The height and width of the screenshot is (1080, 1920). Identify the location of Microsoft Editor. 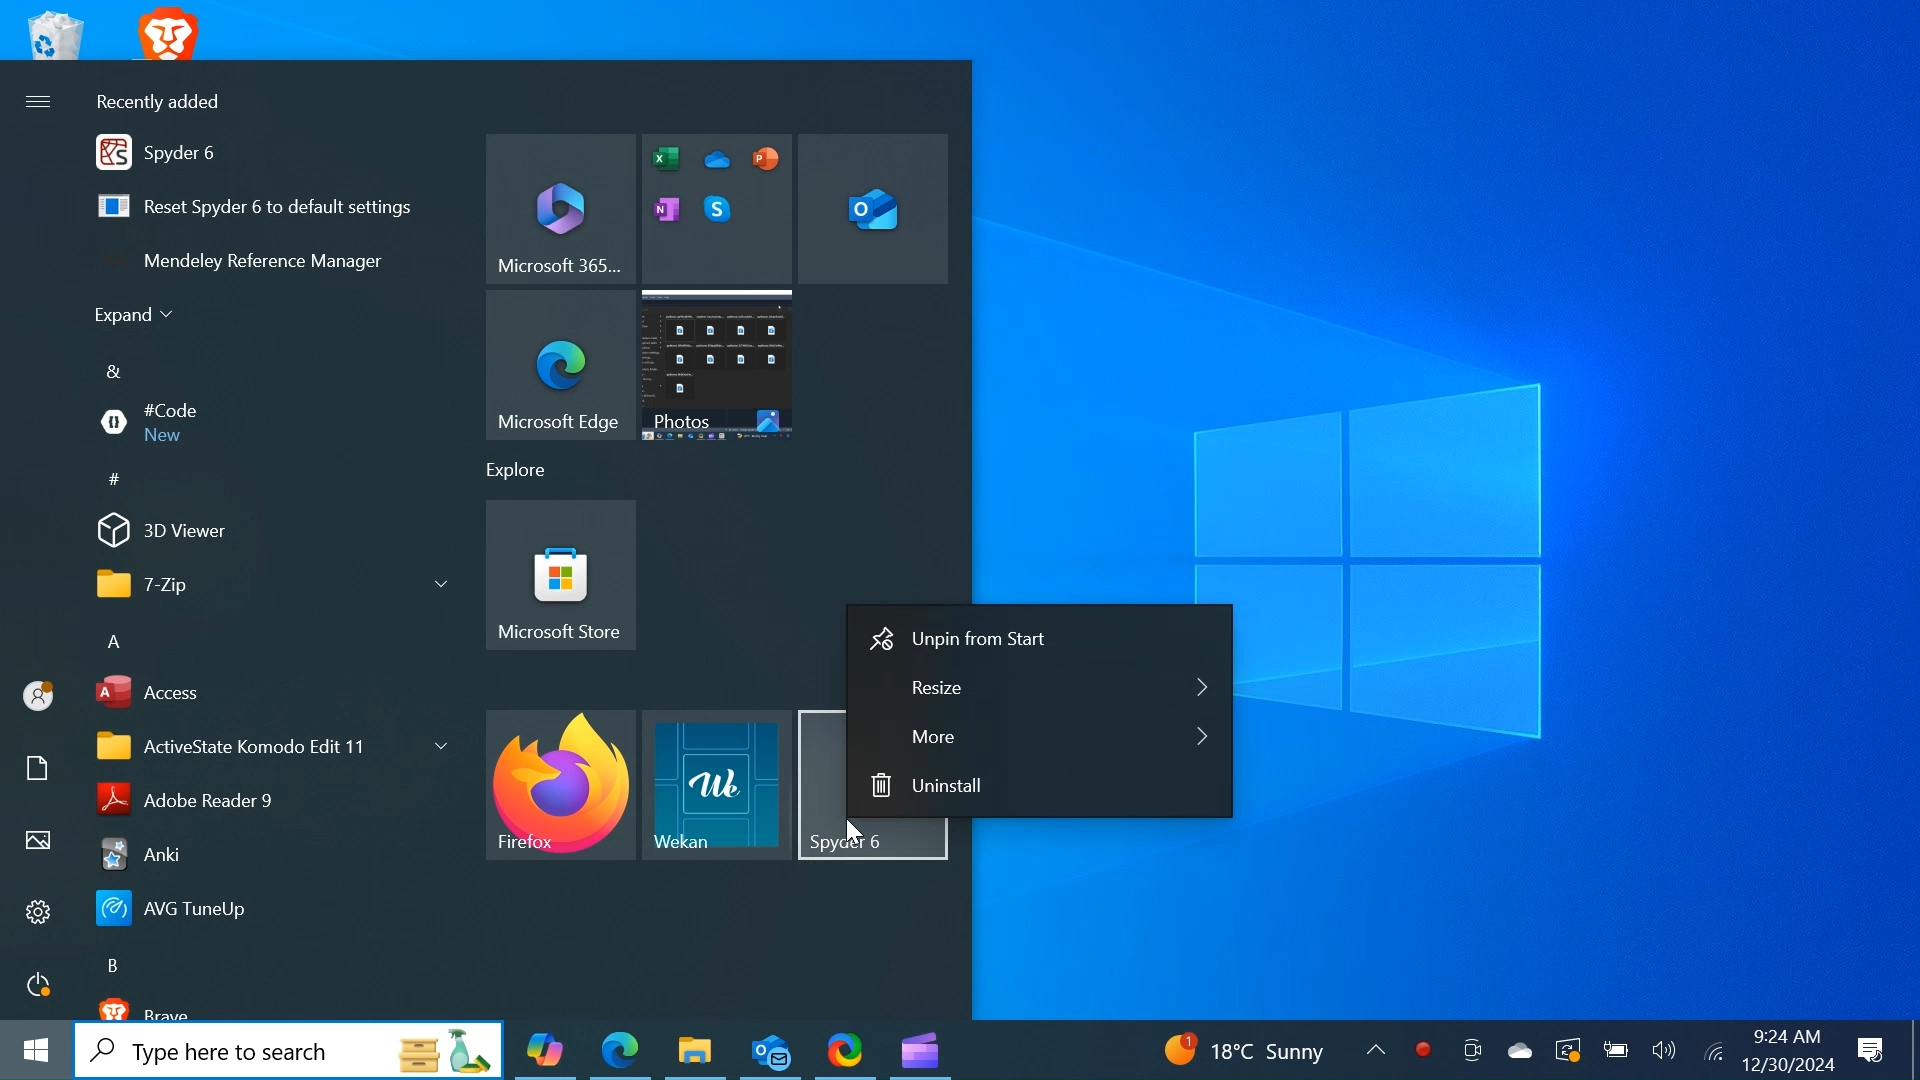
(718, 208).